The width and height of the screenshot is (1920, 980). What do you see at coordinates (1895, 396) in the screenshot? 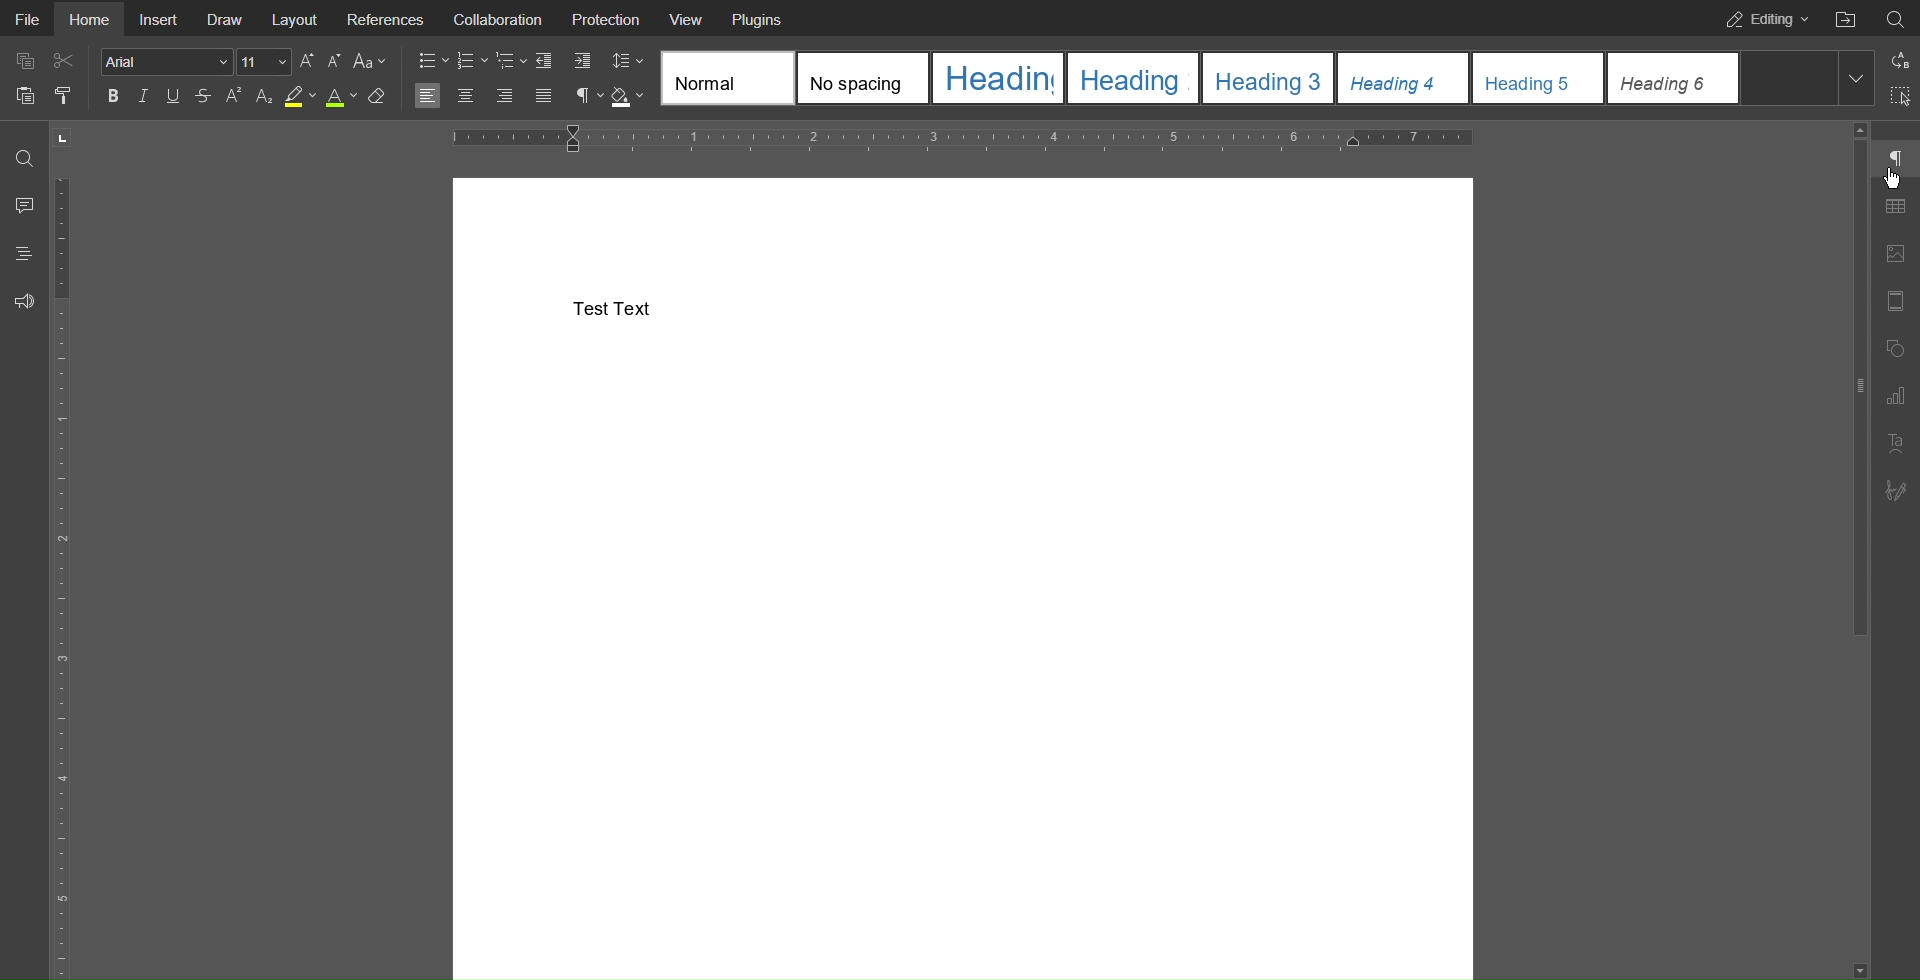
I see `Graph Settings` at bounding box center [1895, 396].